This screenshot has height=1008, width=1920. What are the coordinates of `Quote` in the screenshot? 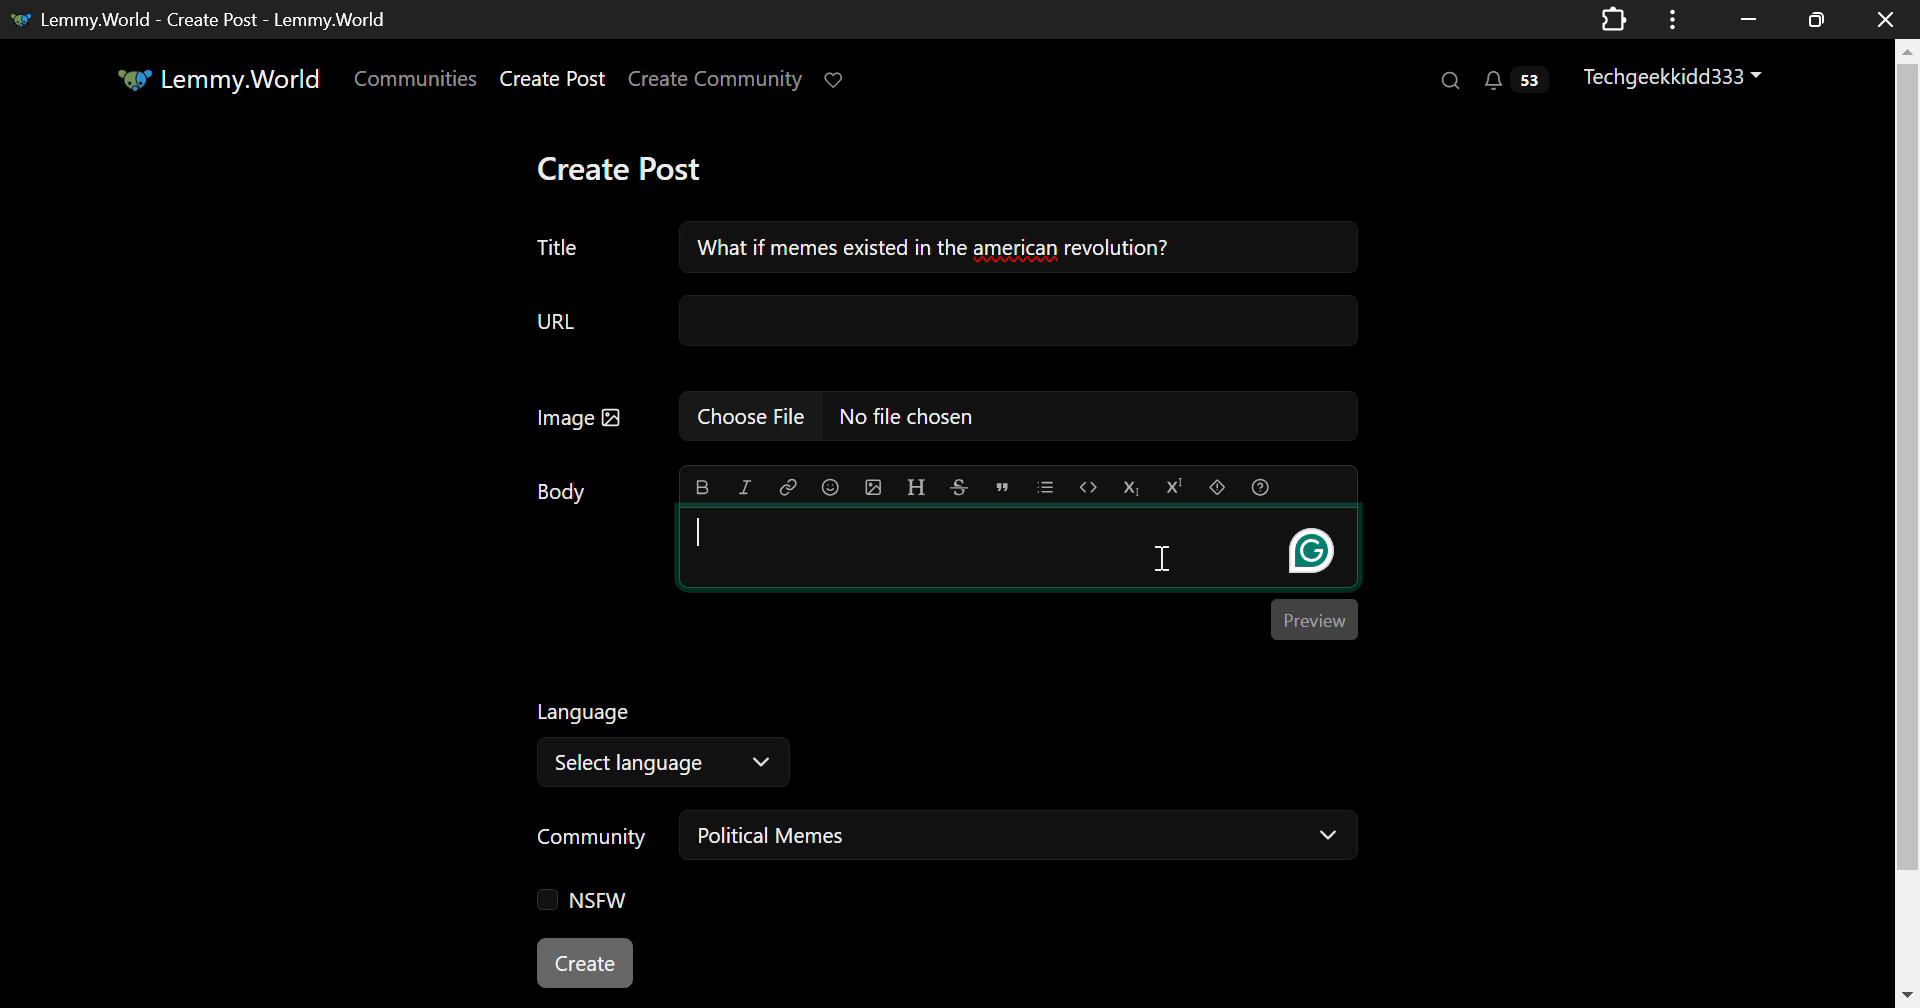 It's located at (1001, 485).